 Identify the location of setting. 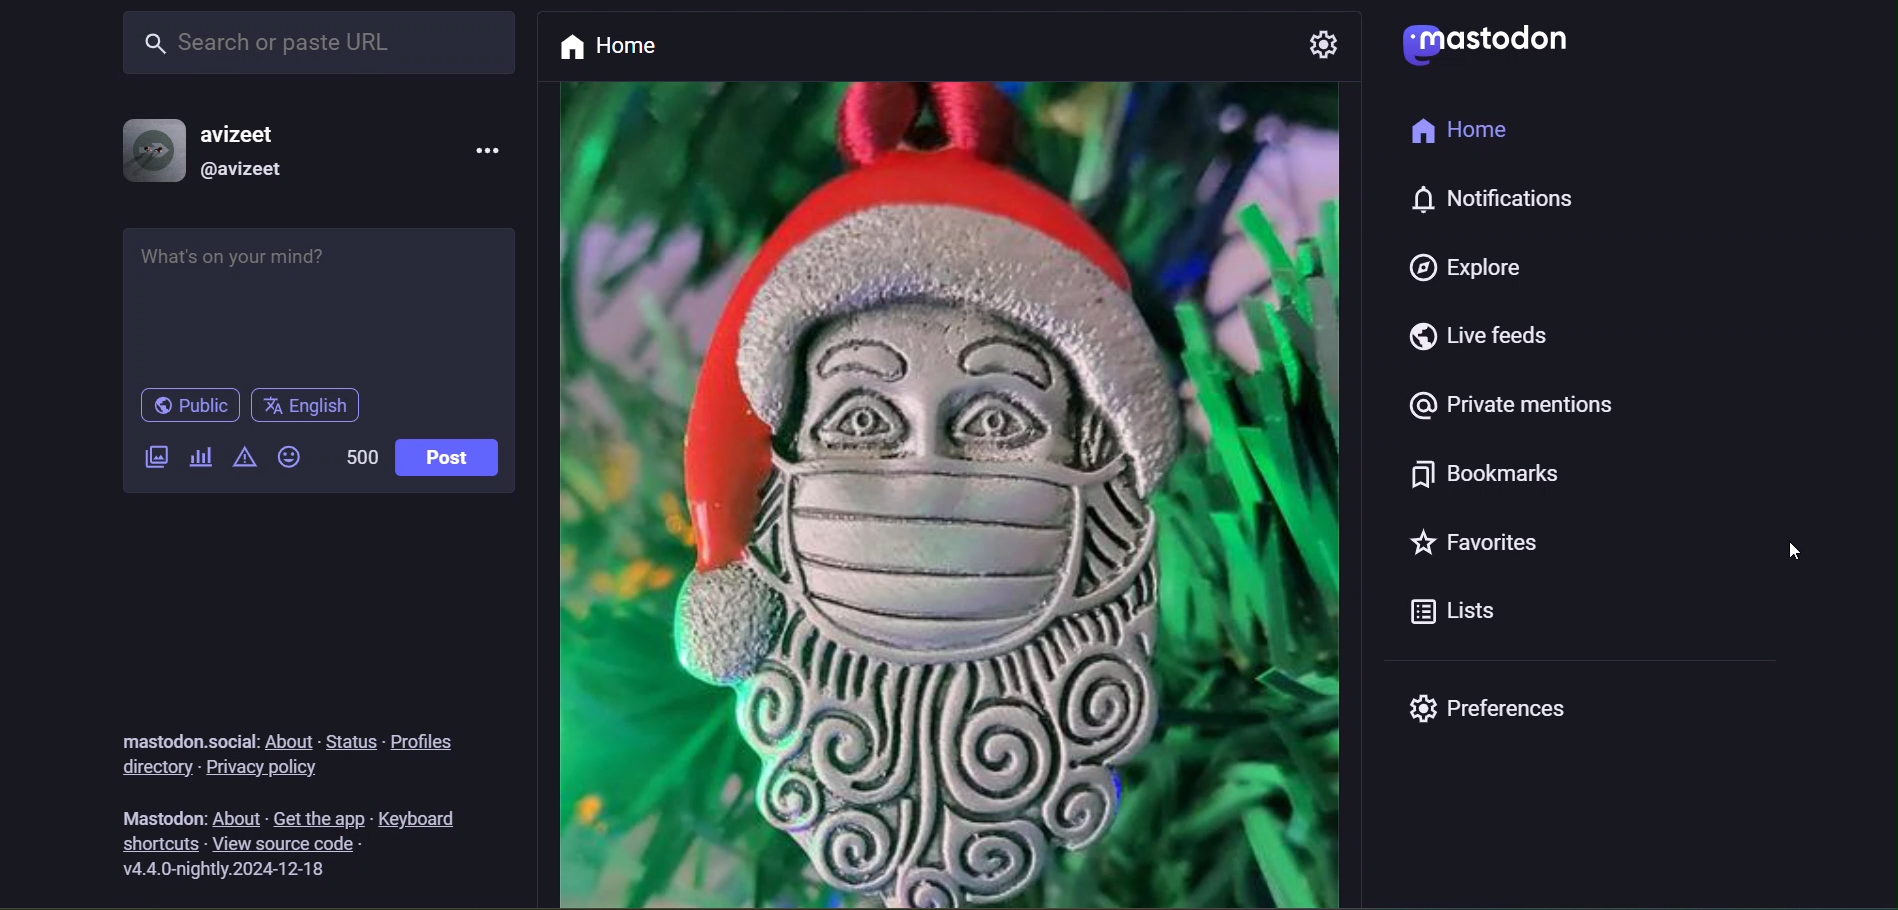
(1321, 40).